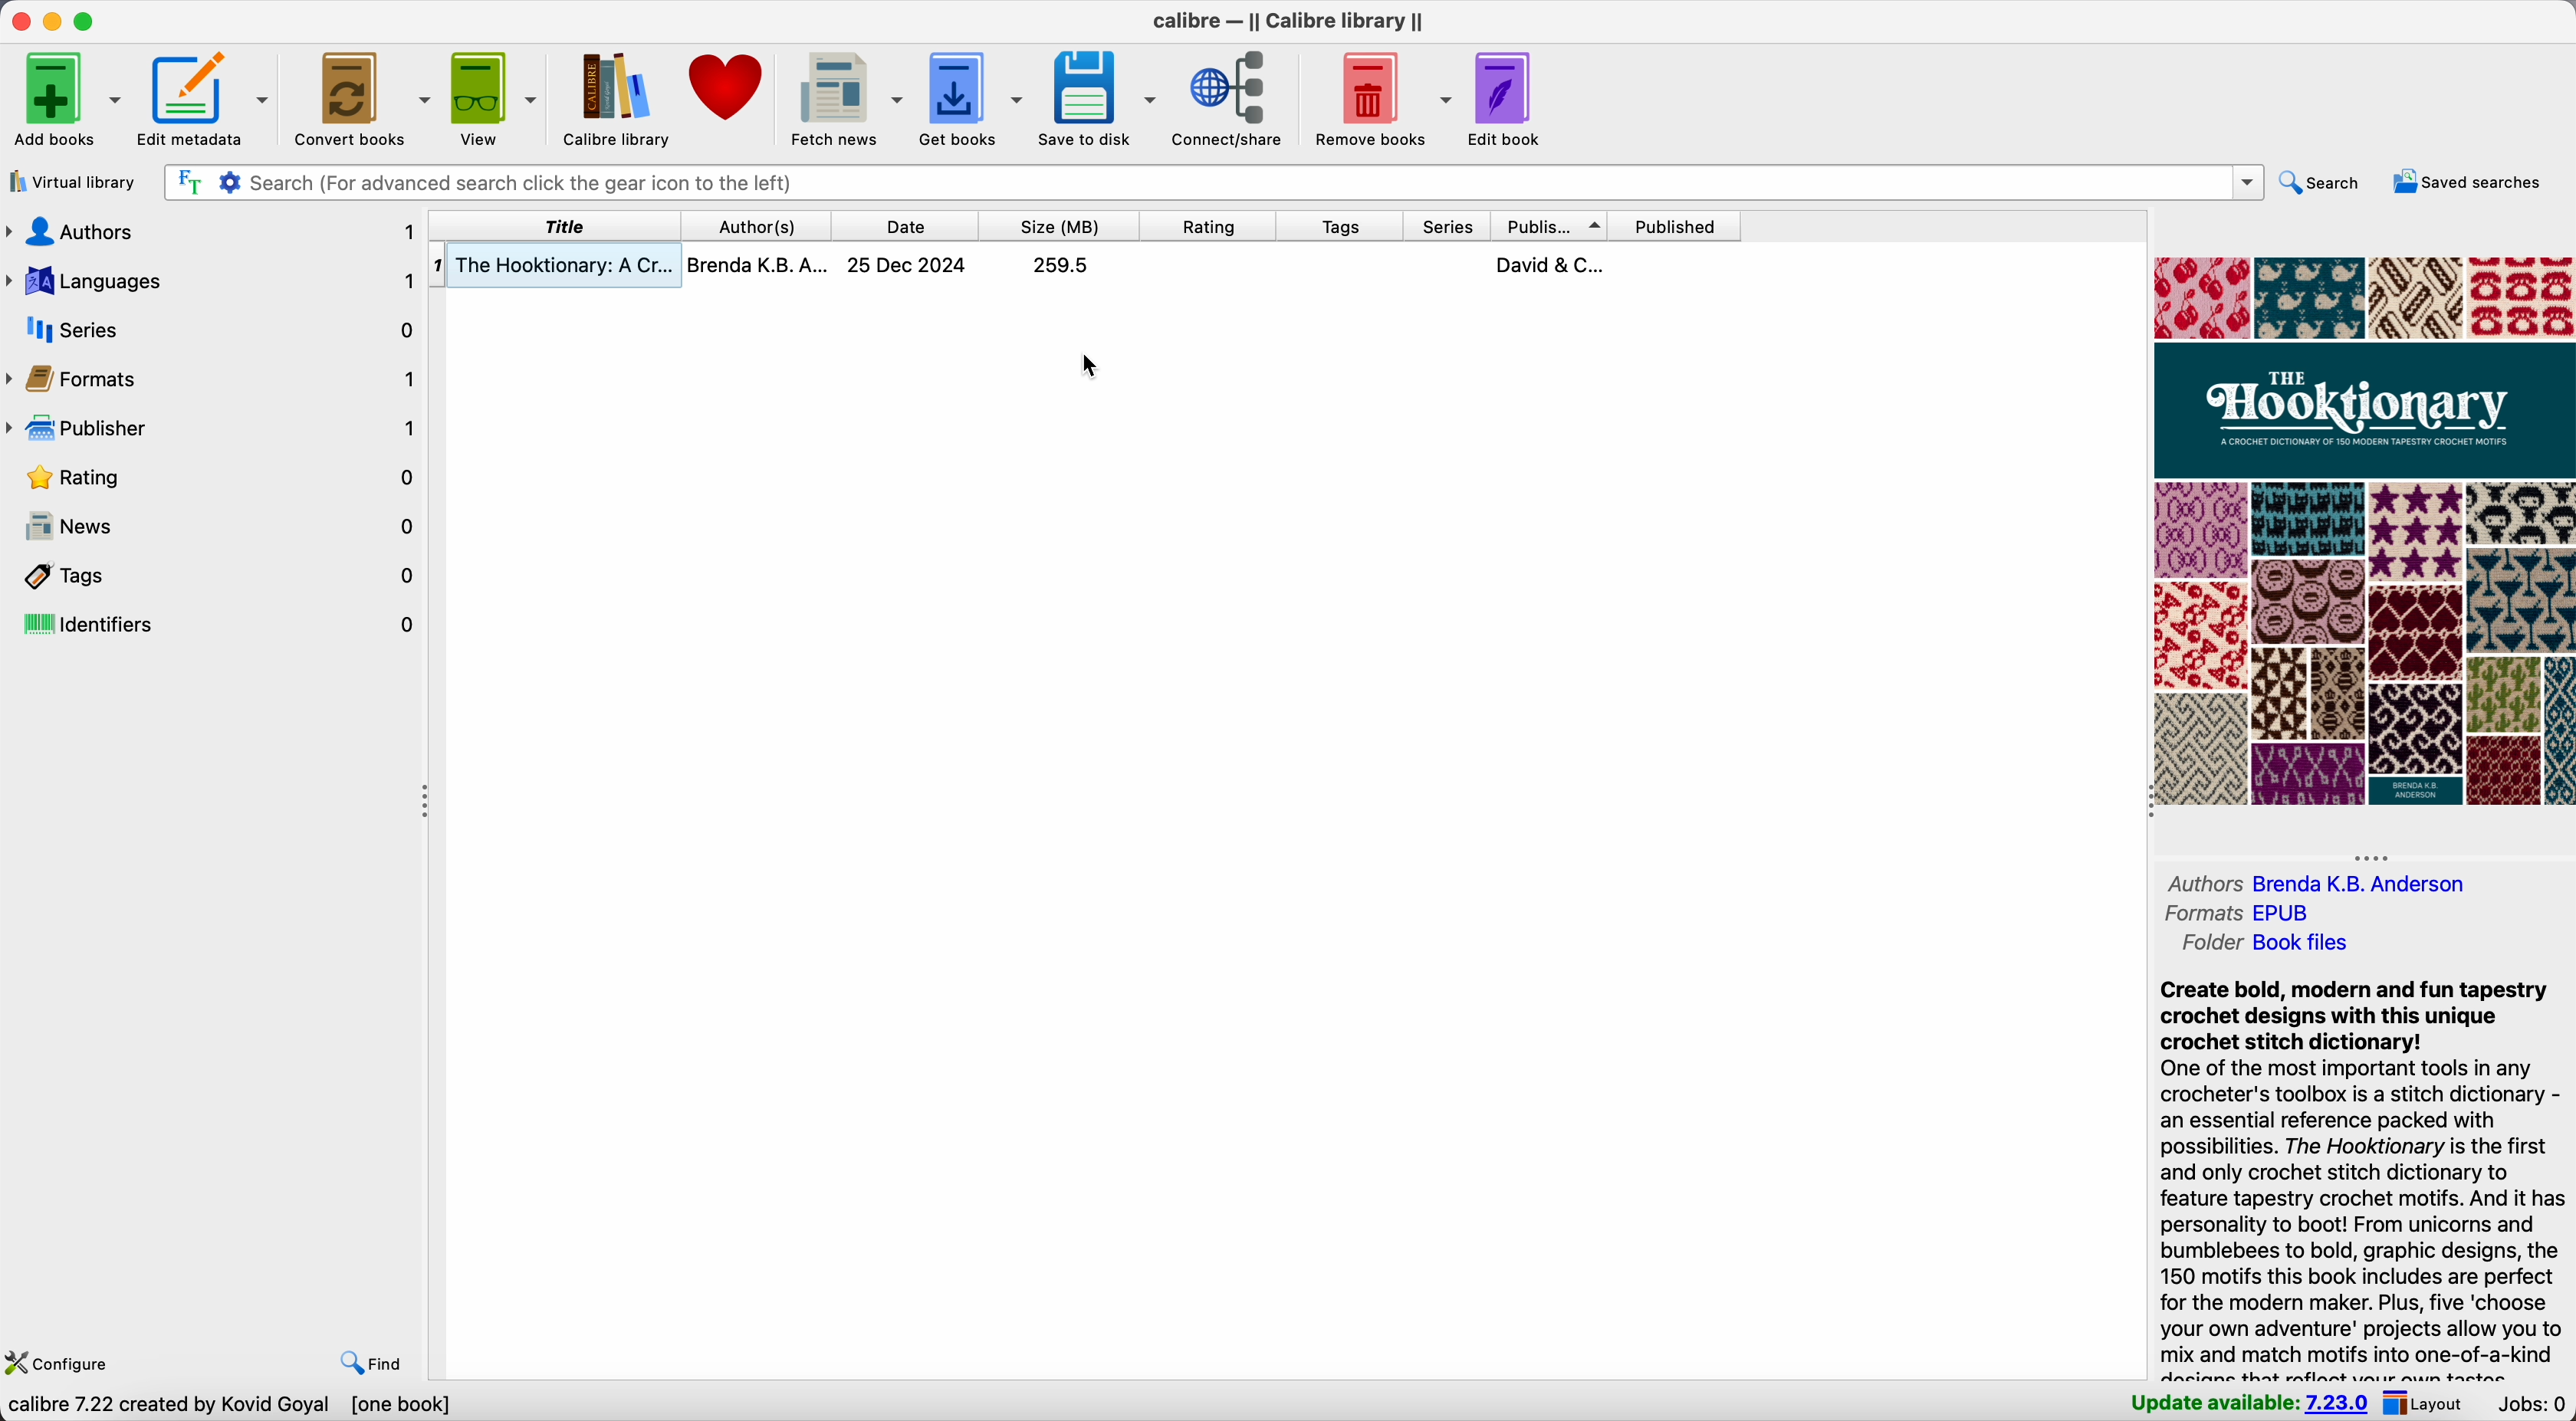 This screenshot has height=1421, width=2576. Describe the element at coordinates (1098, 101) in the screenshot. I see `save to disk` at that location.